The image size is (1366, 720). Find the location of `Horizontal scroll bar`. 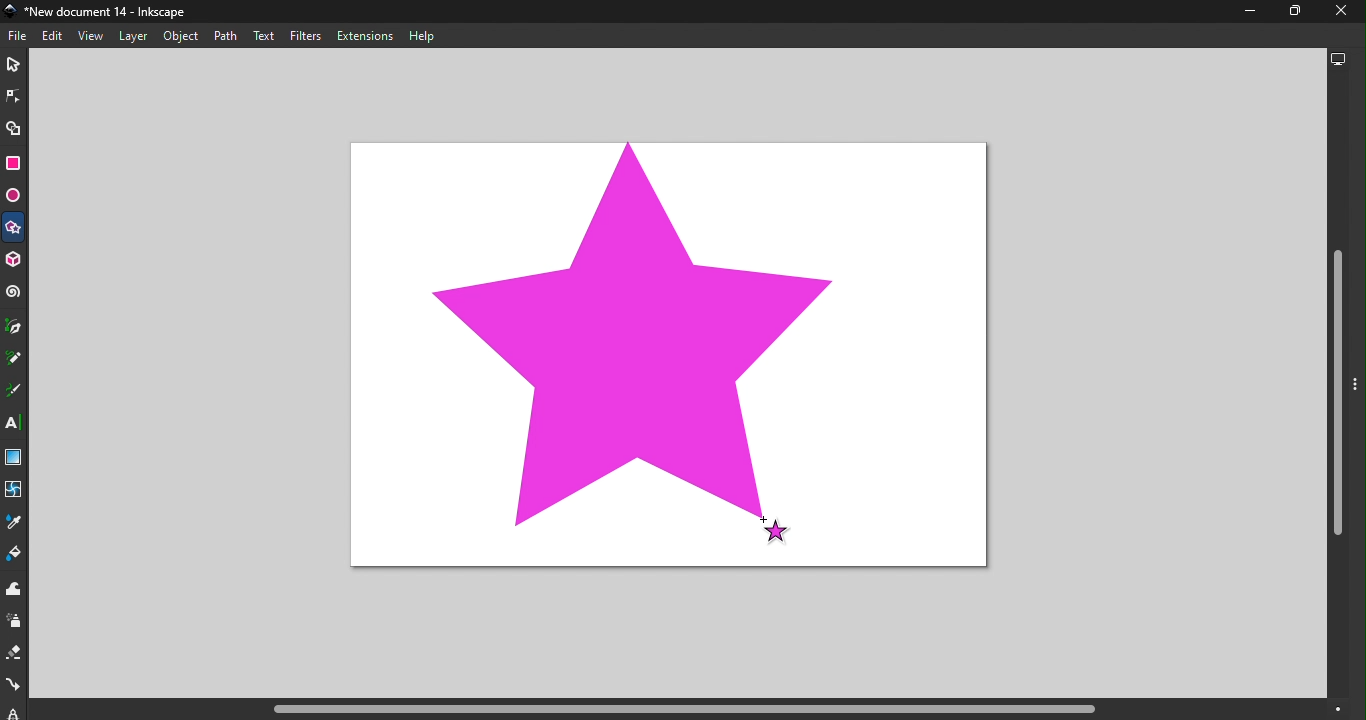

Horizontal scroll bar is located at coordinates (705, 709).